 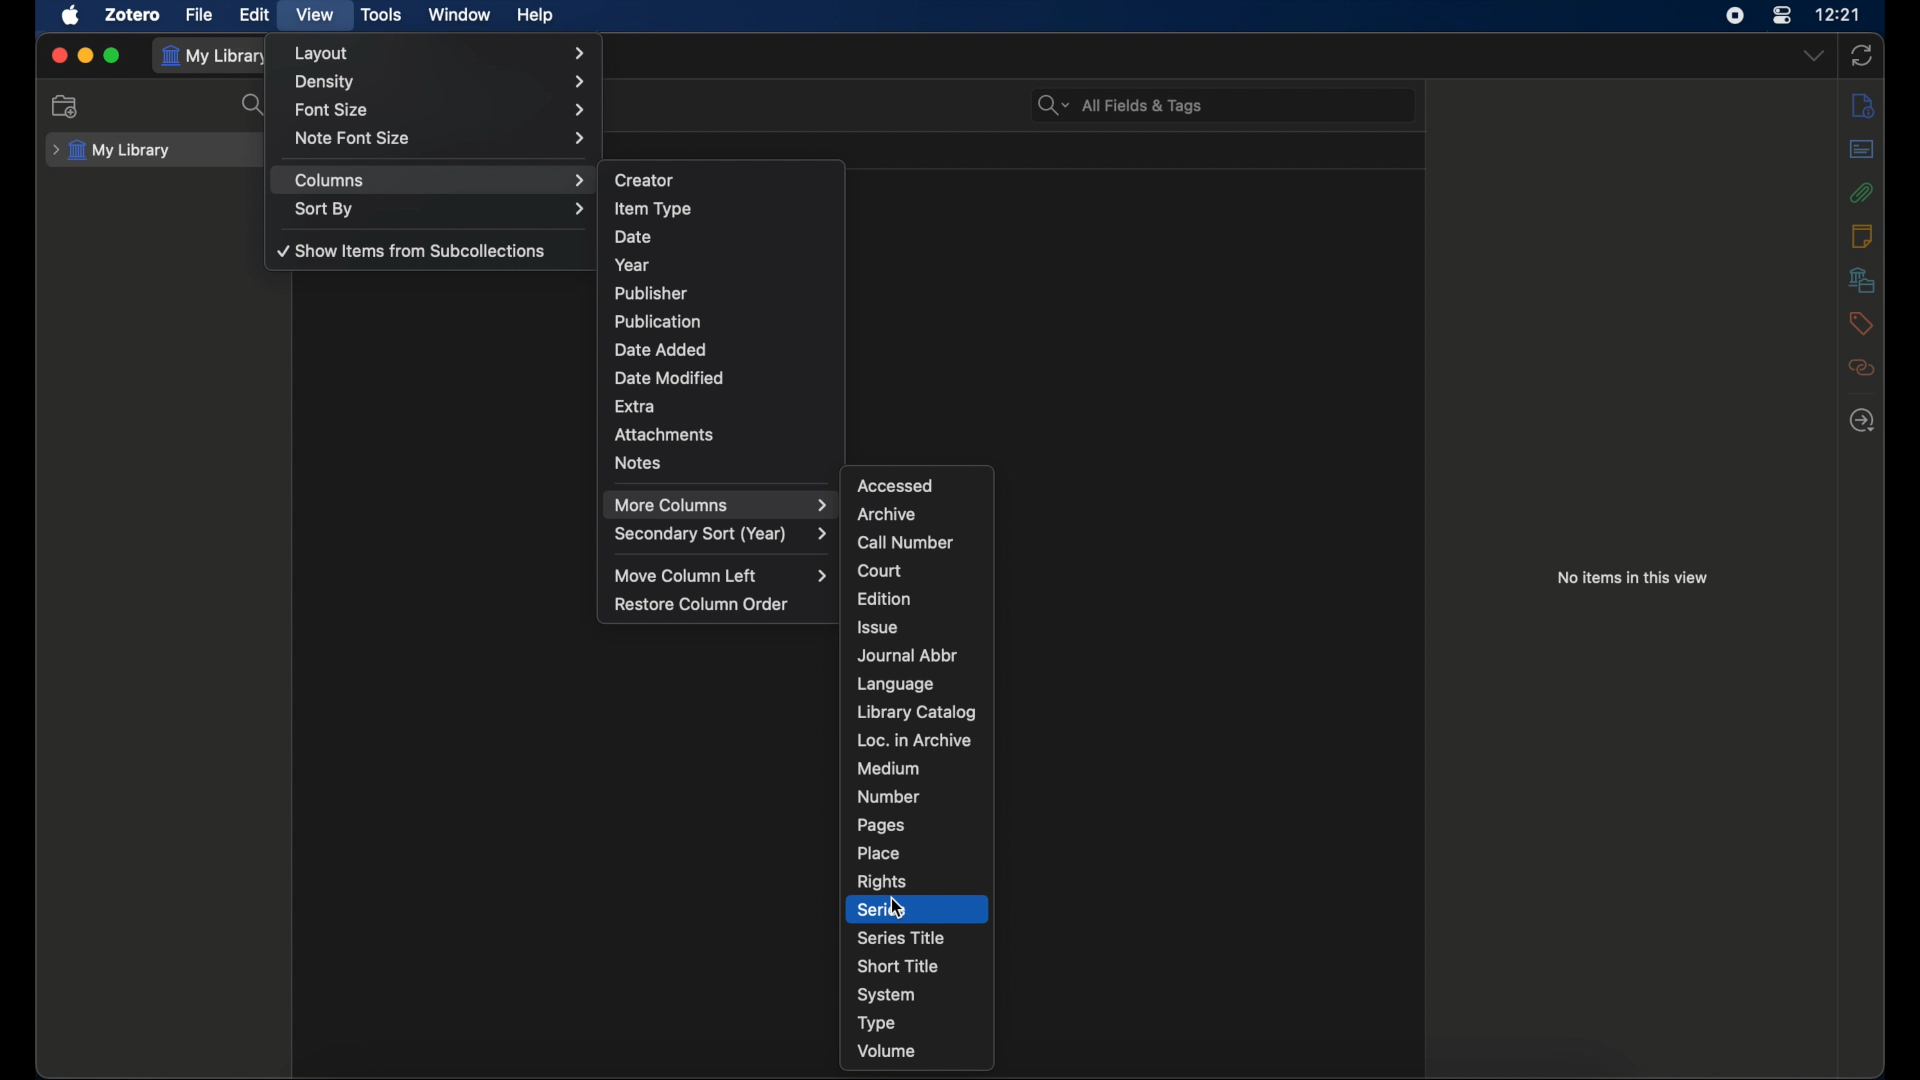 What do you see at coordinates (1862, 368) in the screenshot?
I see `attachments` at bounding box center [1862, 368].